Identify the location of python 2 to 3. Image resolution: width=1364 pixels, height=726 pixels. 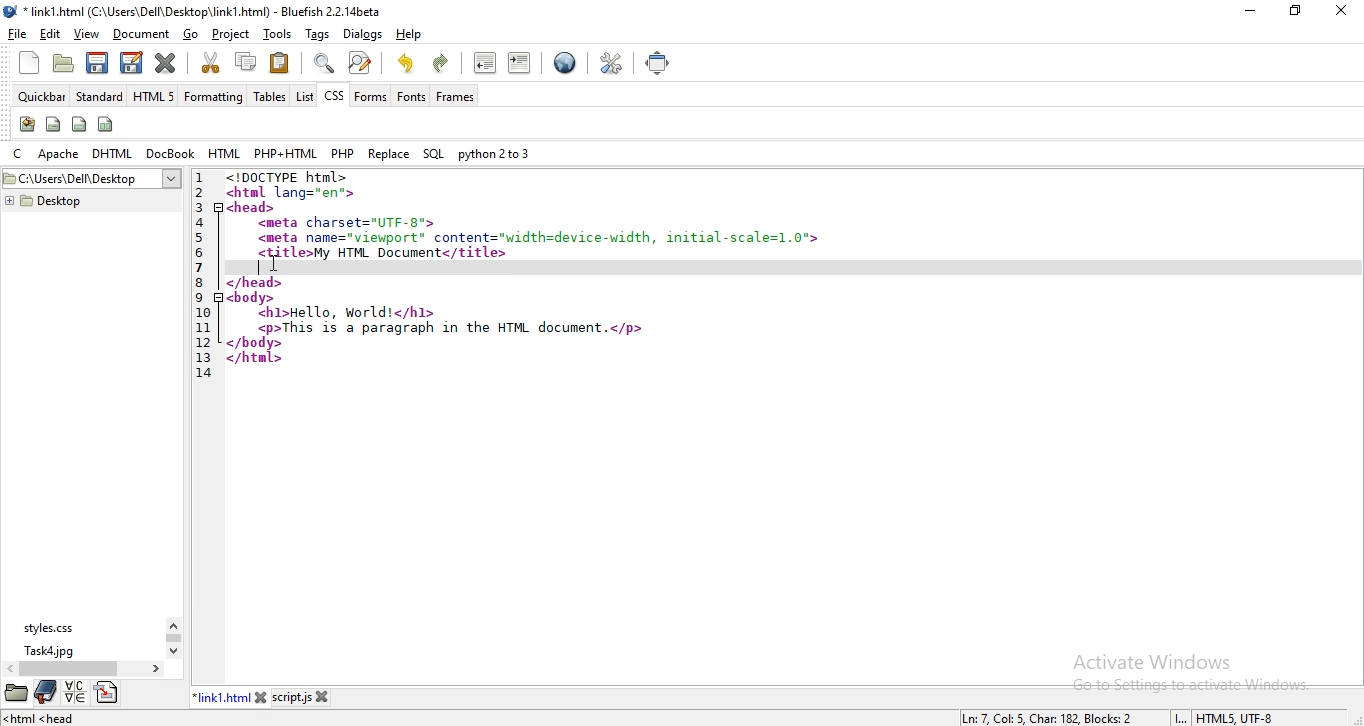
(495, 153).